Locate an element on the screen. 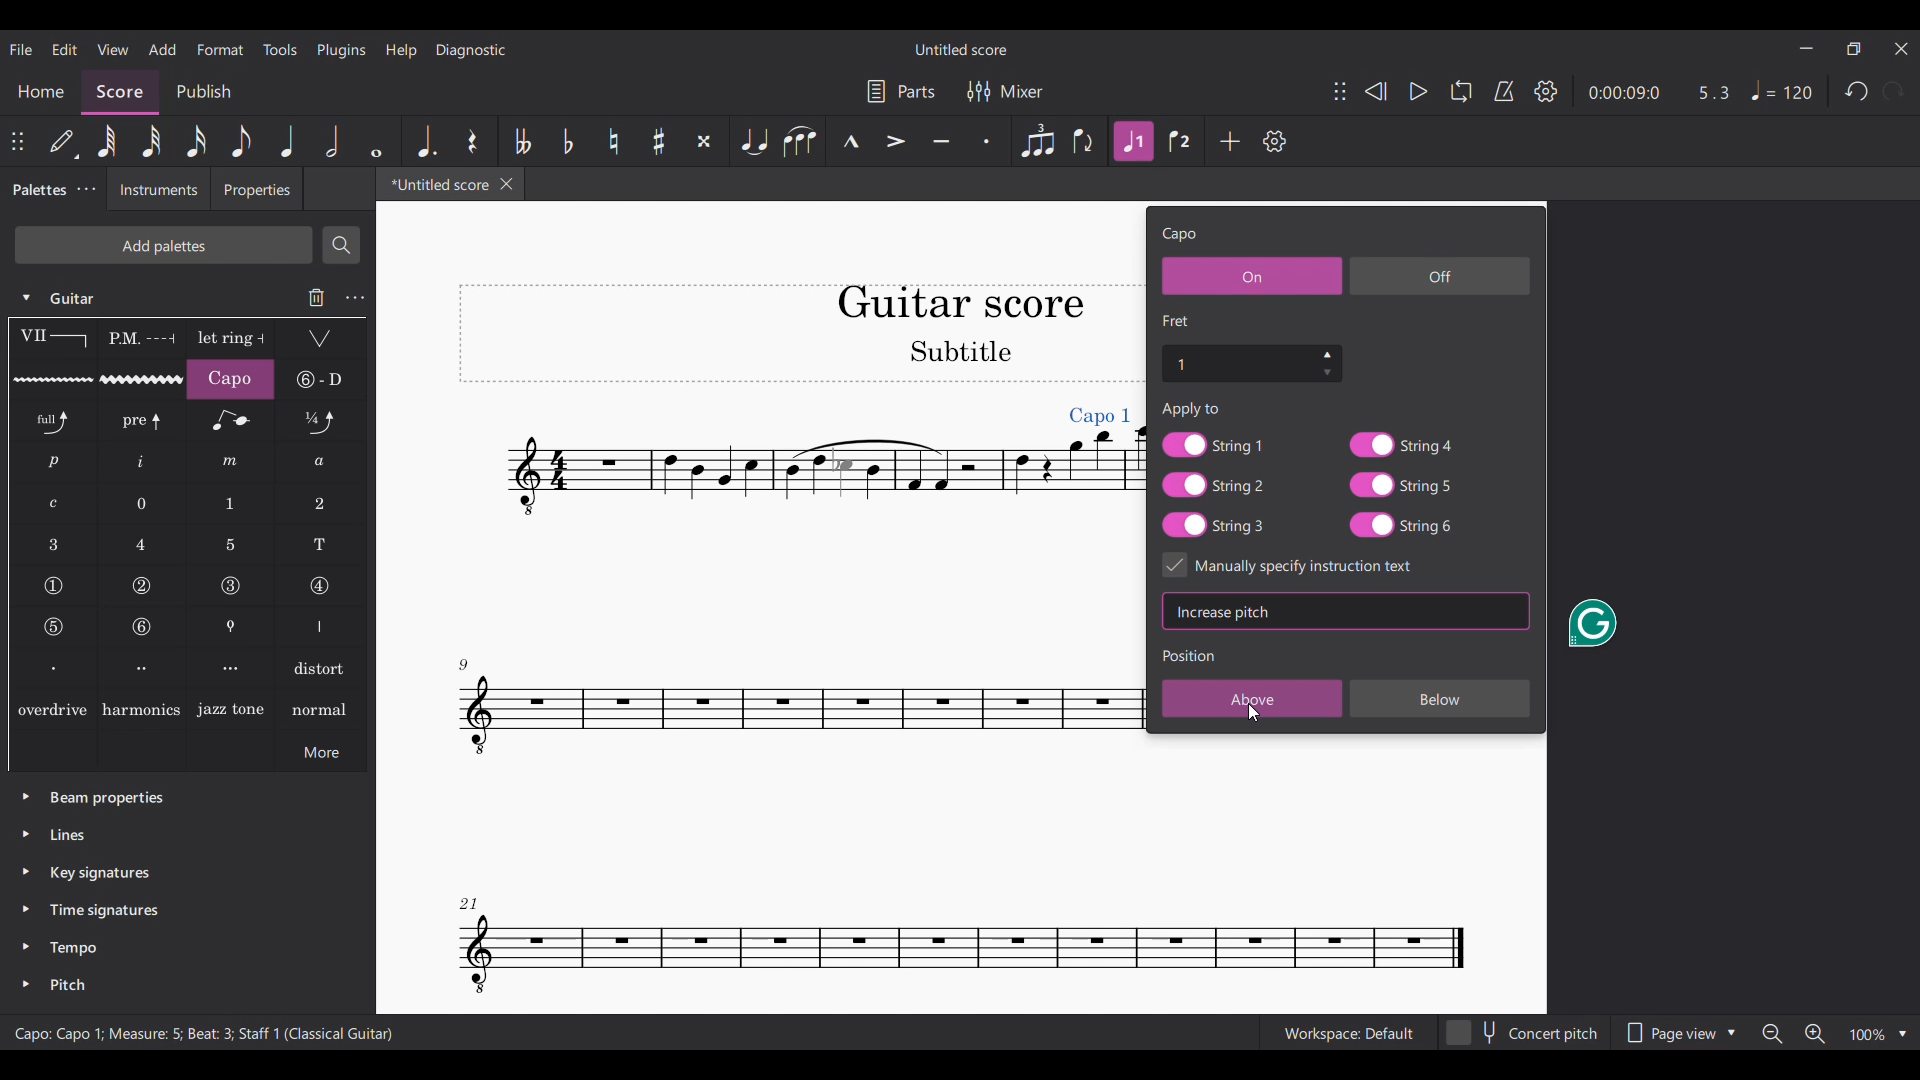 The width and height of the screenshot is (1920, 1080). Slight bend is located at coordinates (321, 420).